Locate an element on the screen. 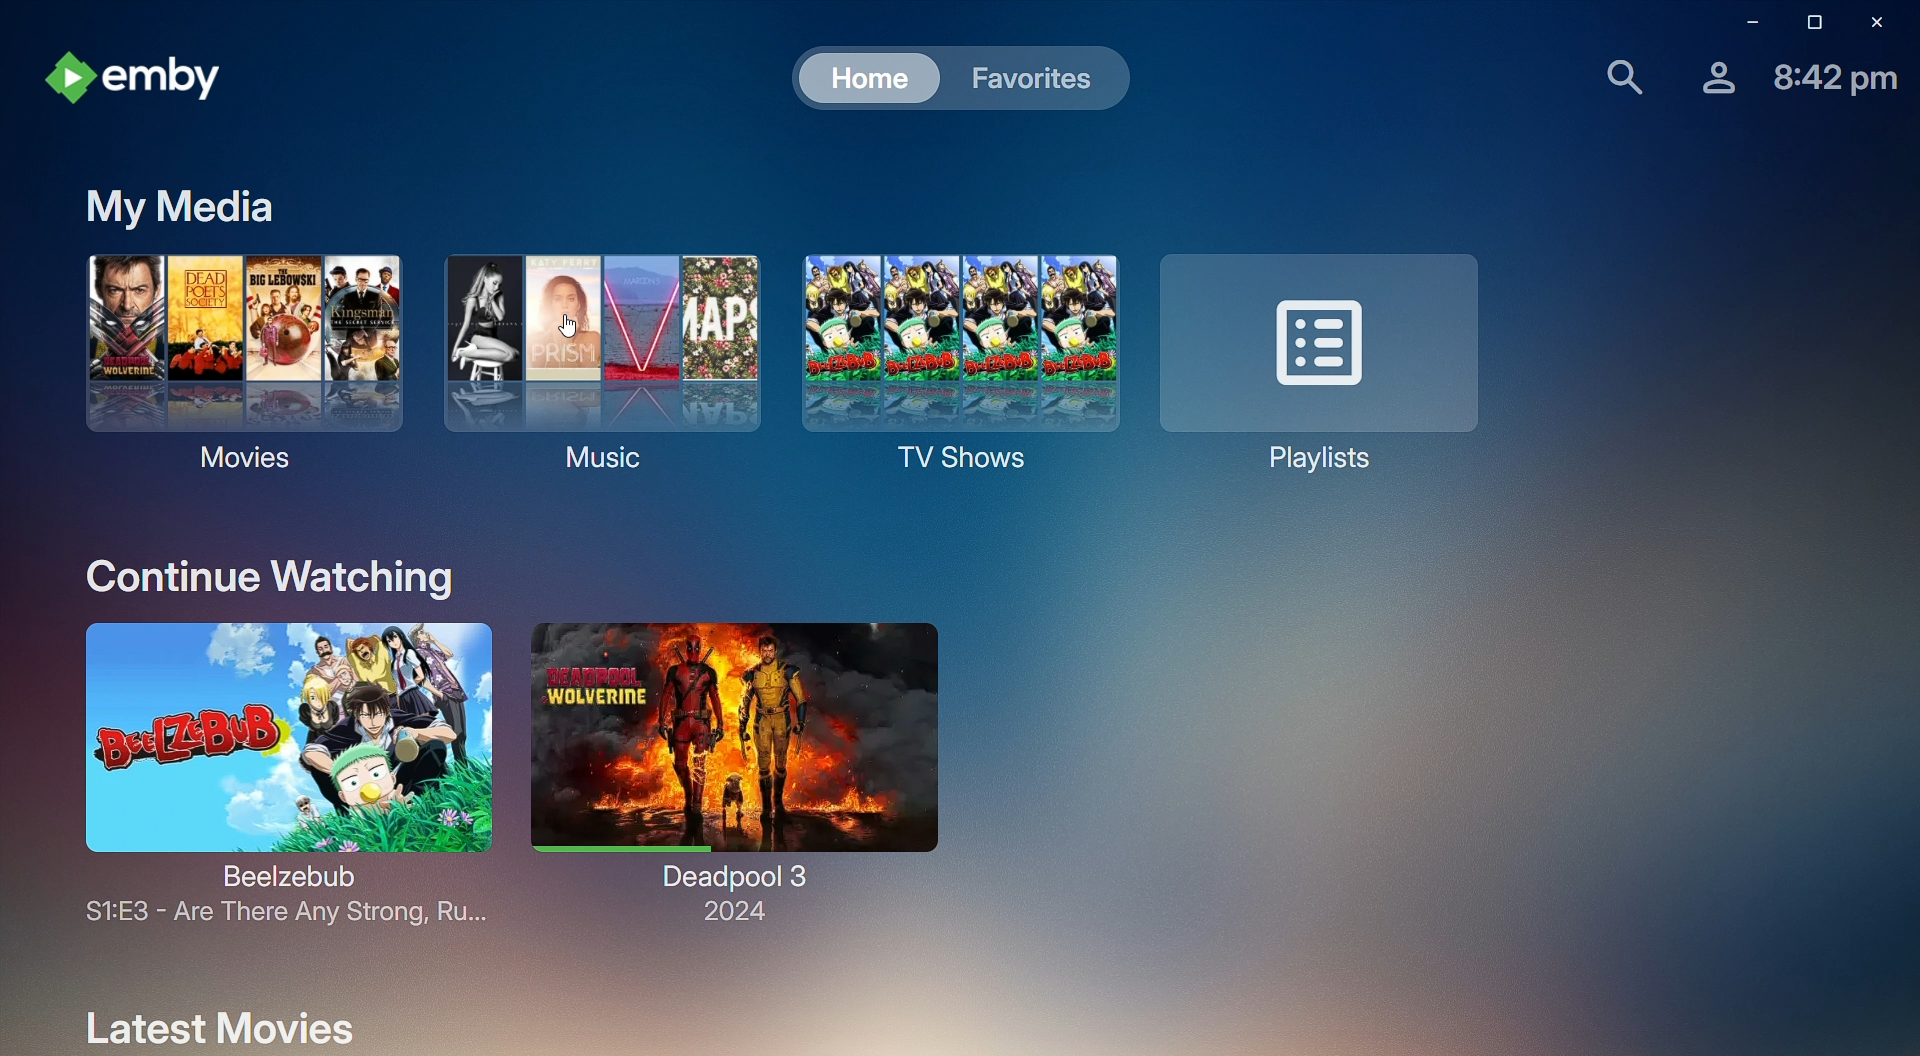 The height and width of the screenshot is (1056, 1920). Continue Watching is located at coordinates (277, 574).